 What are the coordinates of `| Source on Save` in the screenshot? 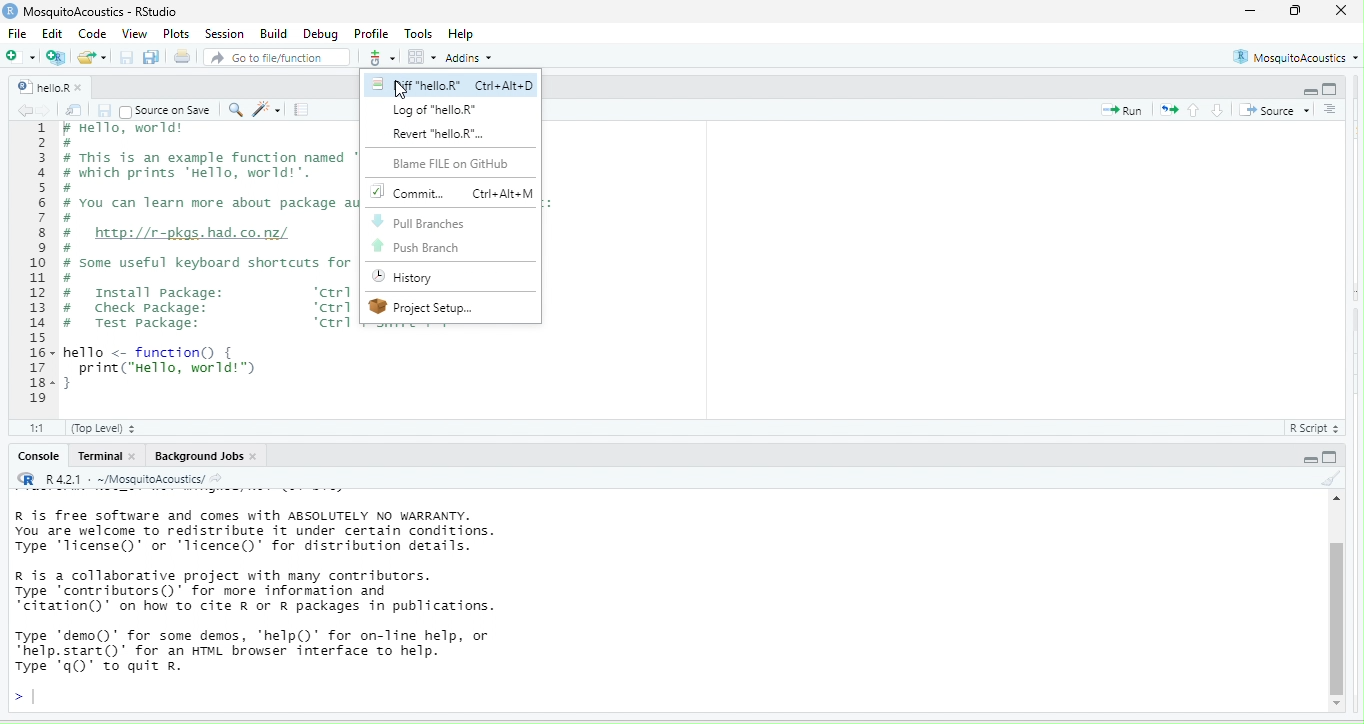 It's located at (169, 112).